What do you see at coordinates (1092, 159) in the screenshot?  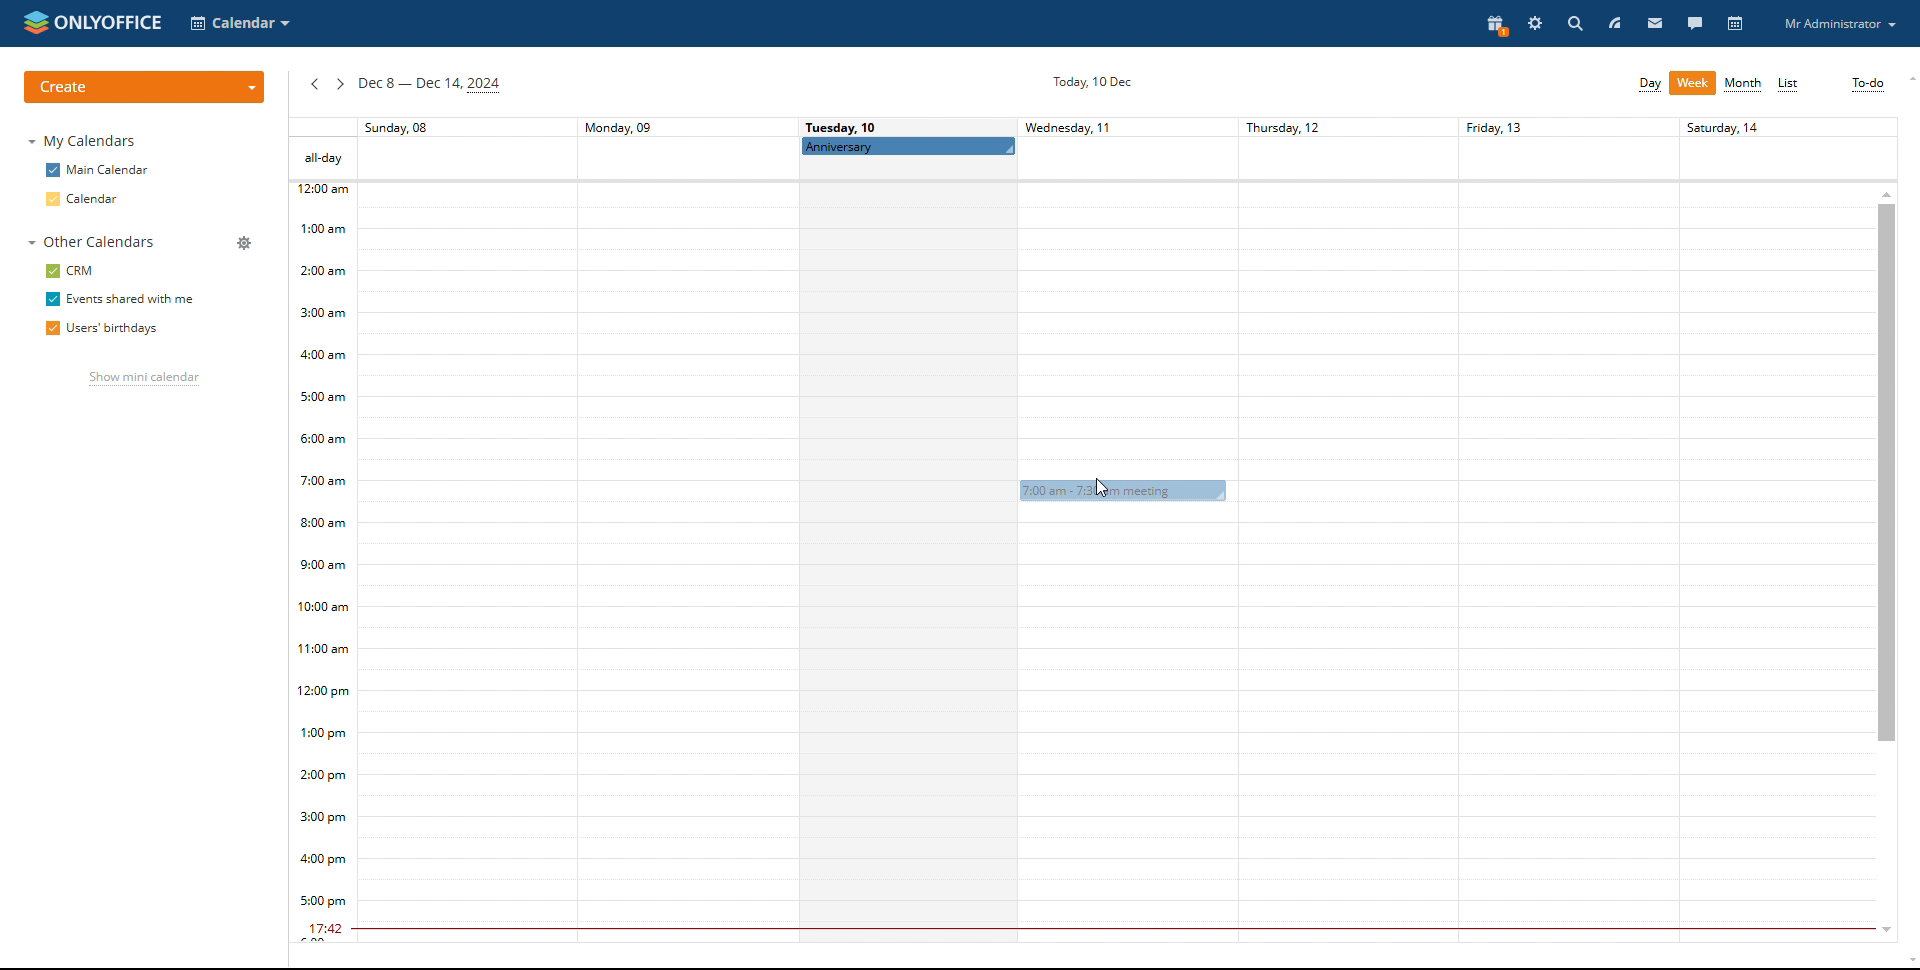 I see `all day events` at bounding box center [1092, 159].